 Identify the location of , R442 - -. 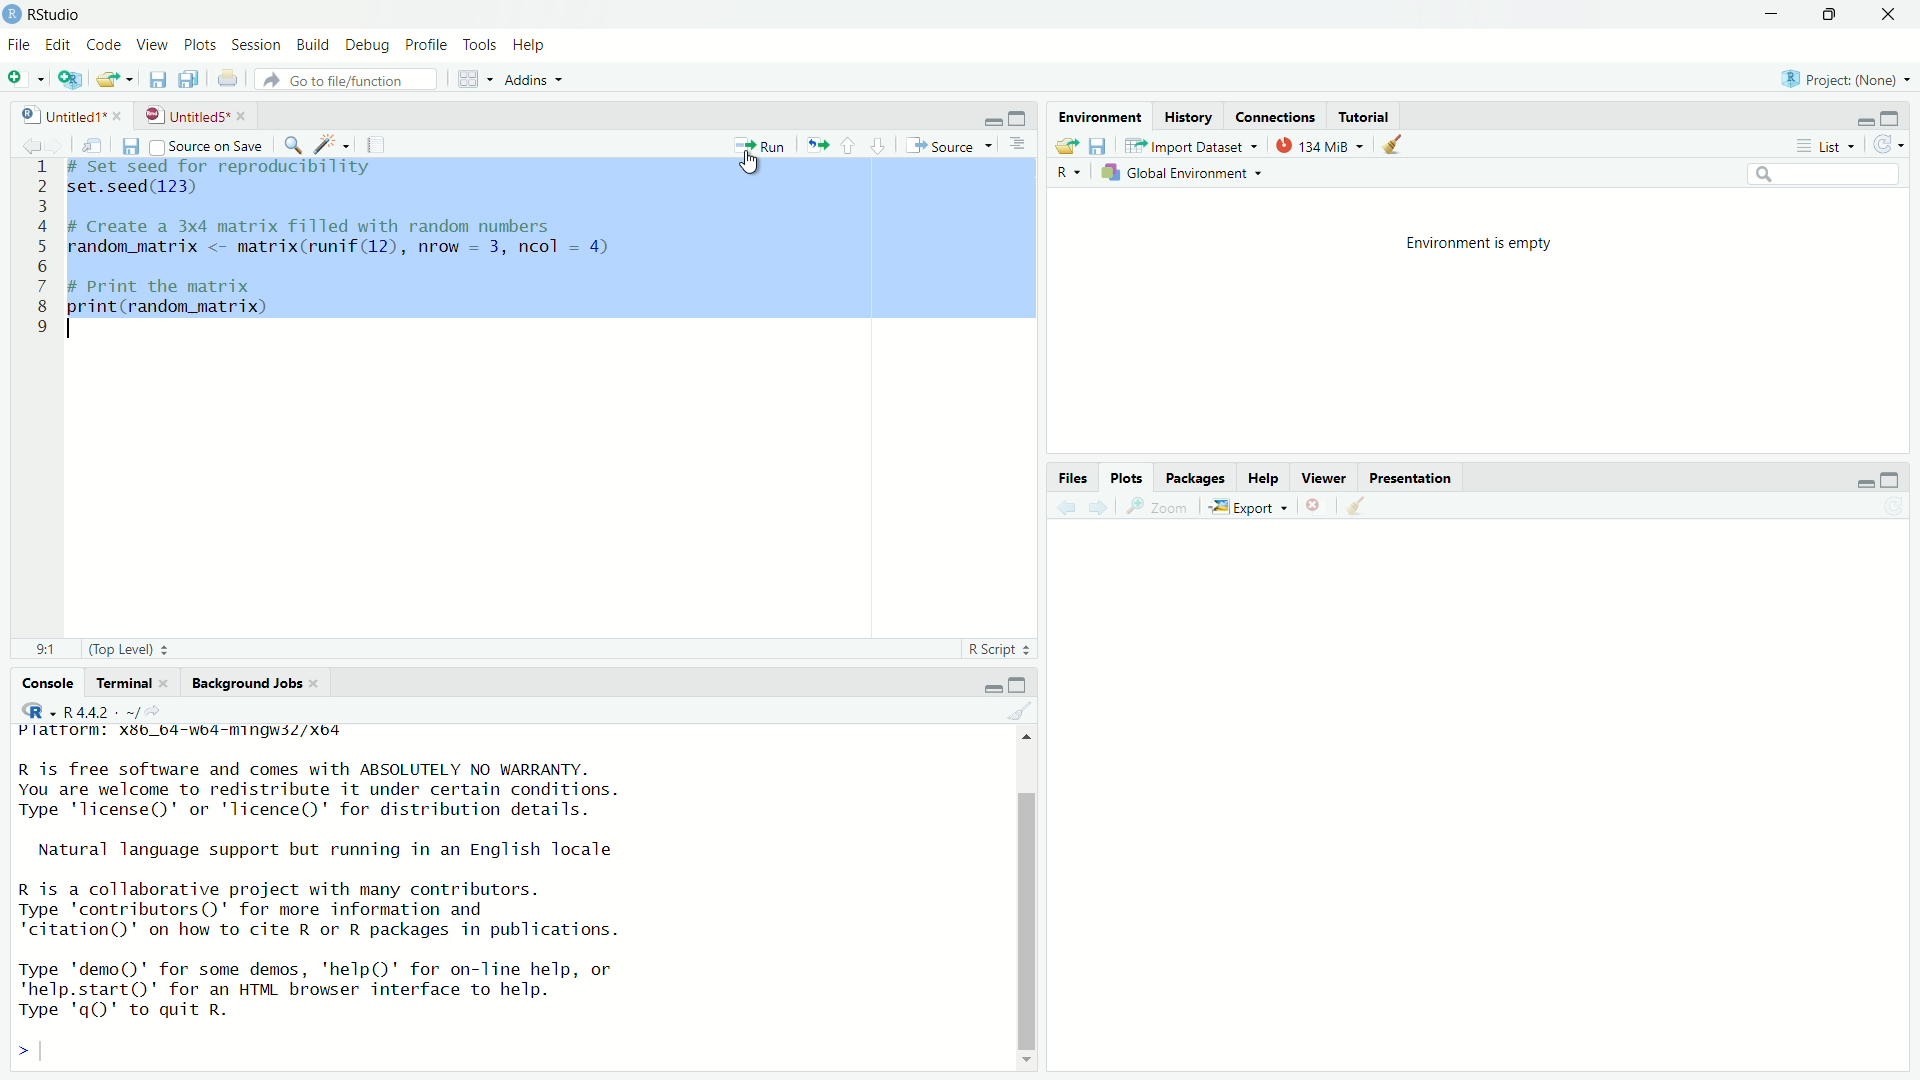
(102, 710).